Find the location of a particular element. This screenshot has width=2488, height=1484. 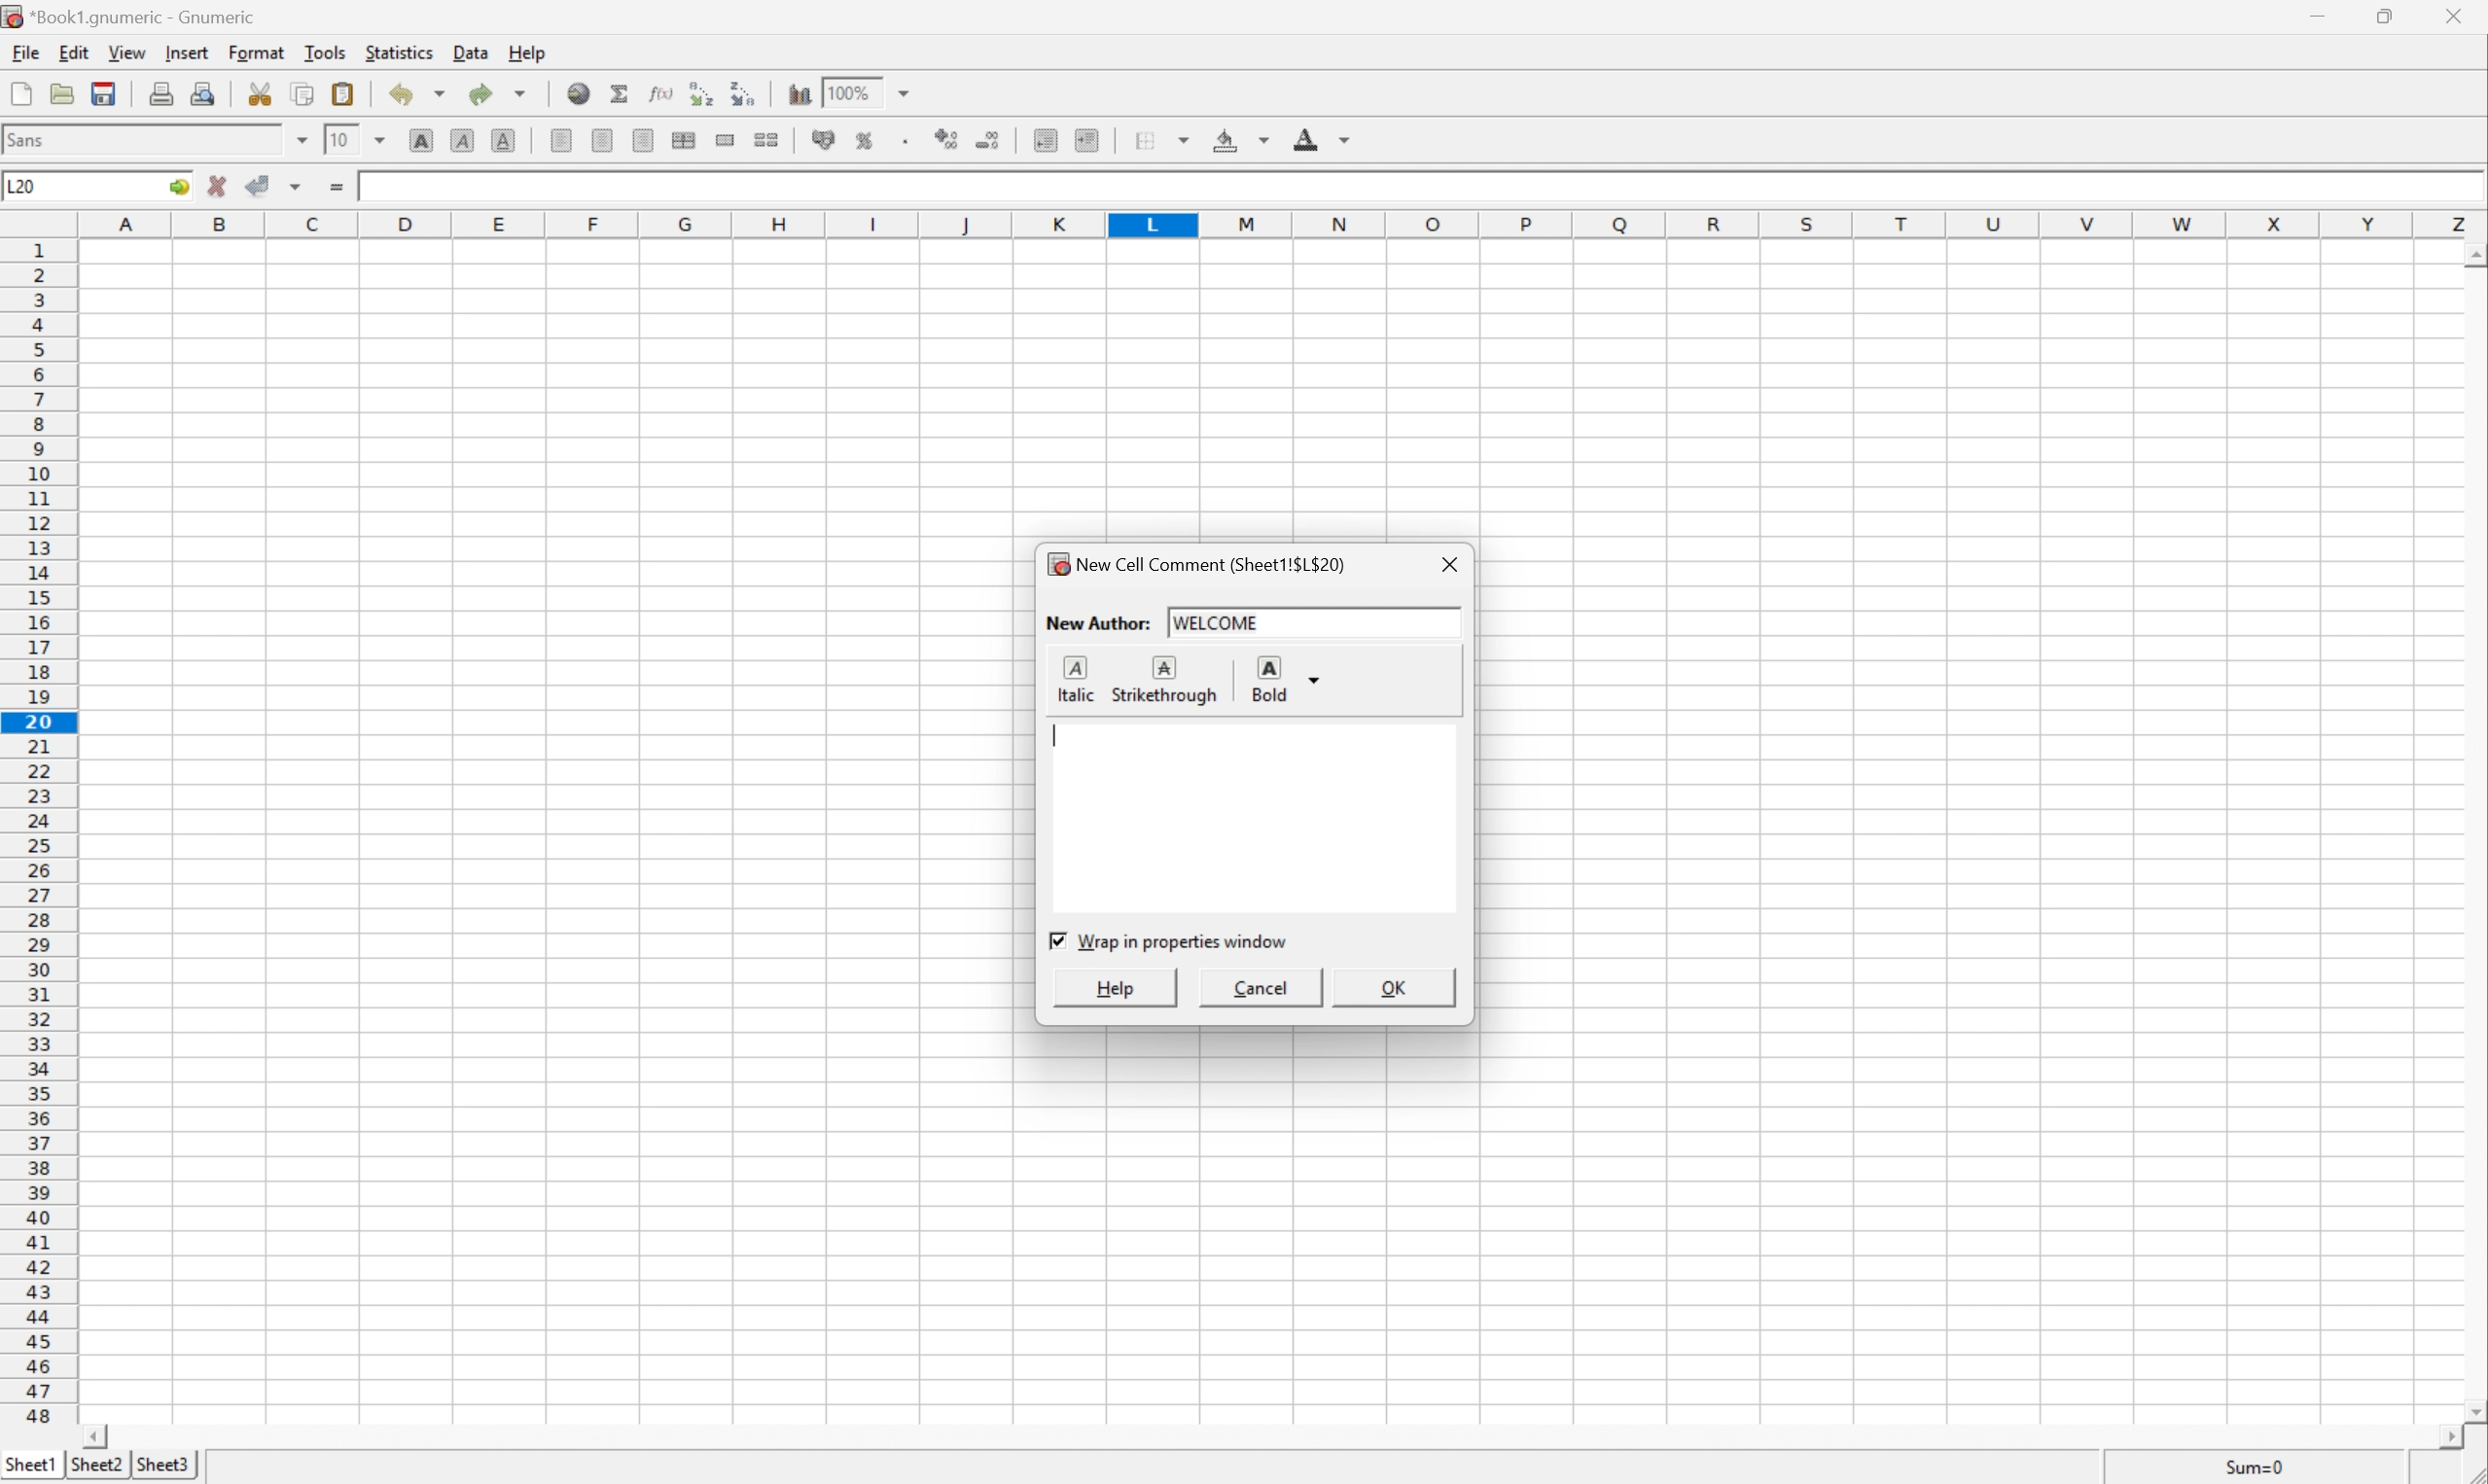

Underline is located at coordinates (504, 140).